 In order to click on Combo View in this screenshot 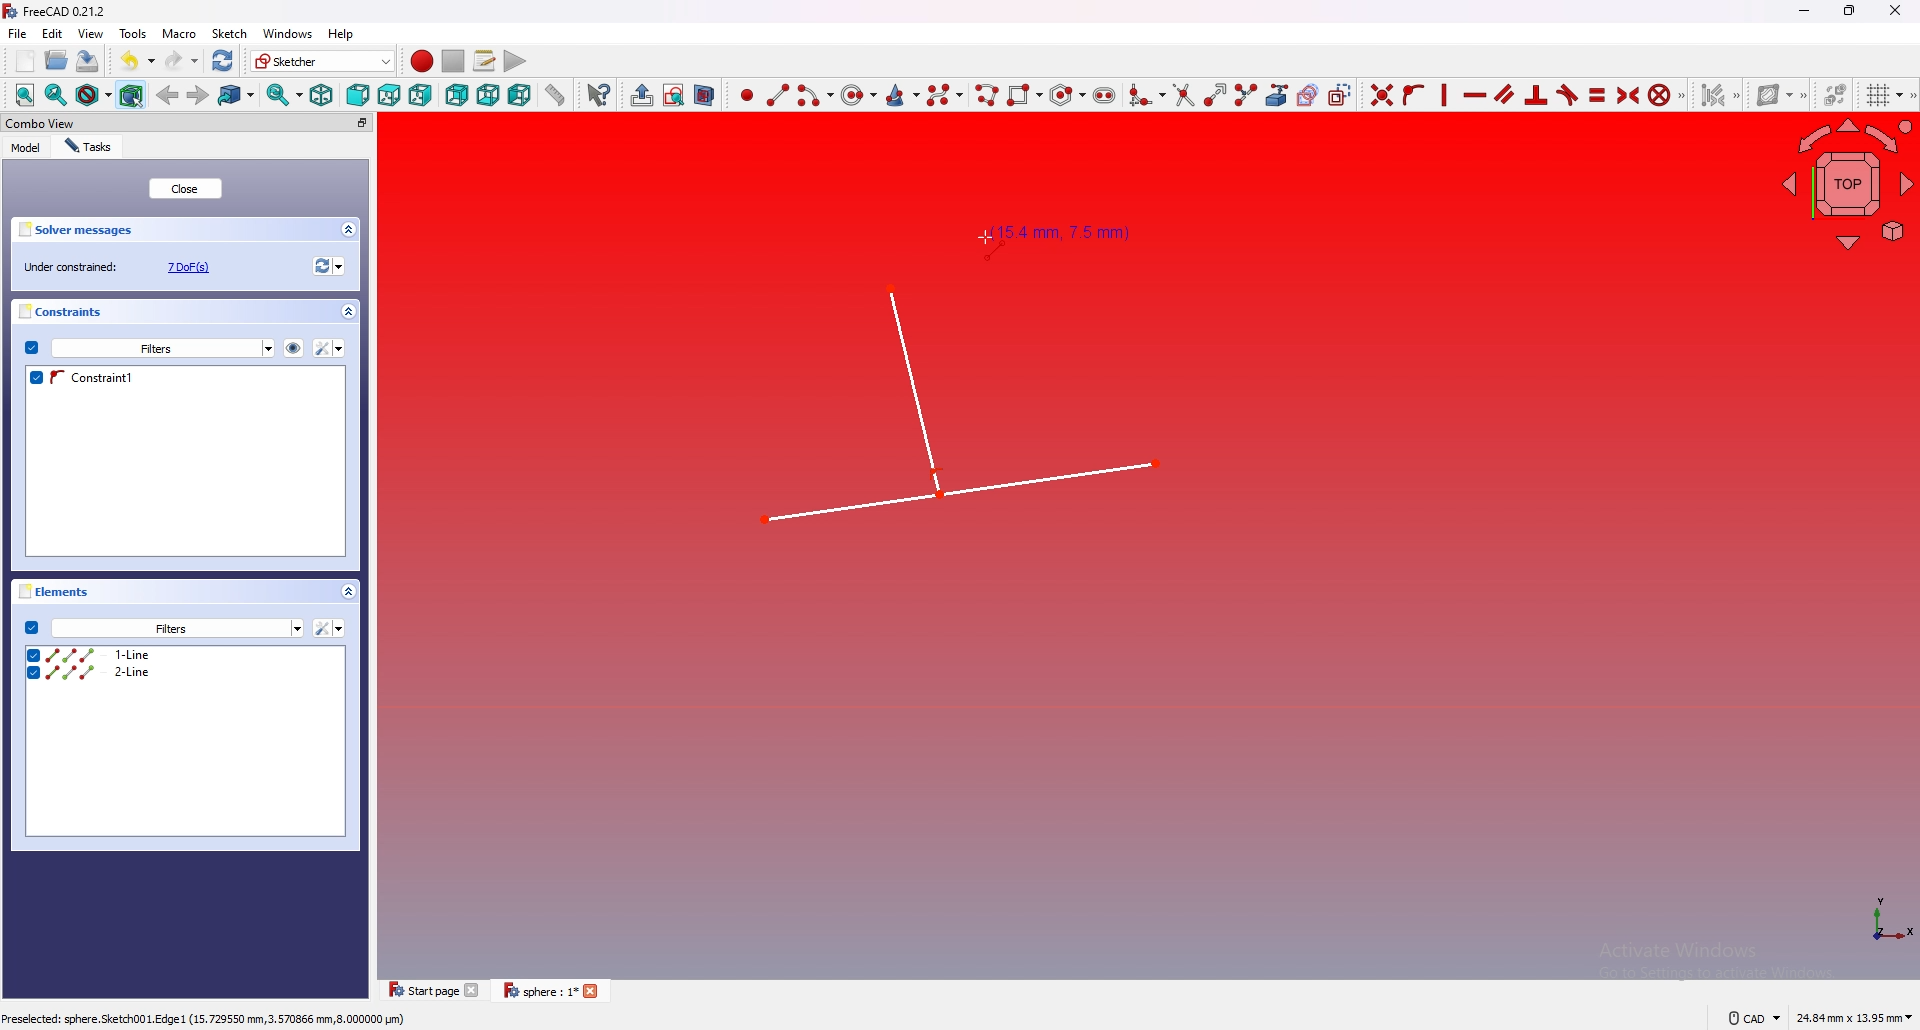, I will do `click(188, 124)`.